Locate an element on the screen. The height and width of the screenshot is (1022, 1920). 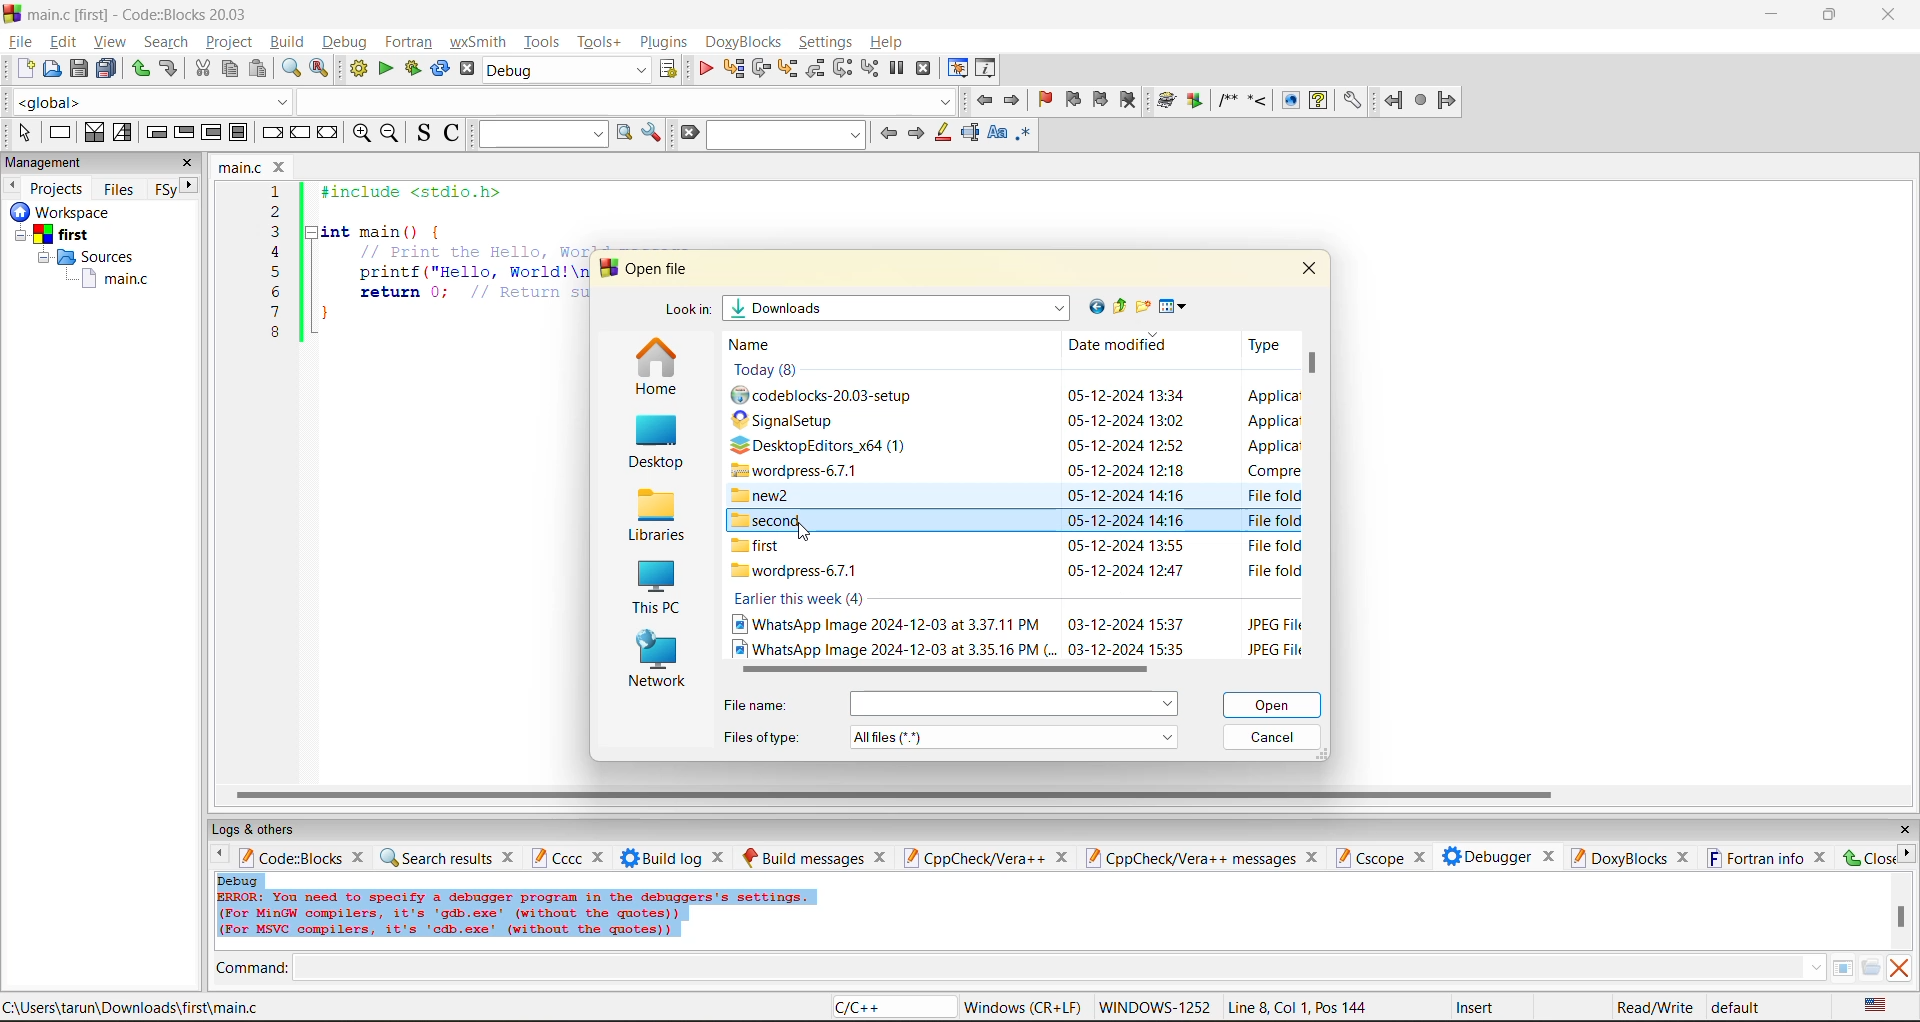
new2 folder is located at coordinates (767, 495).